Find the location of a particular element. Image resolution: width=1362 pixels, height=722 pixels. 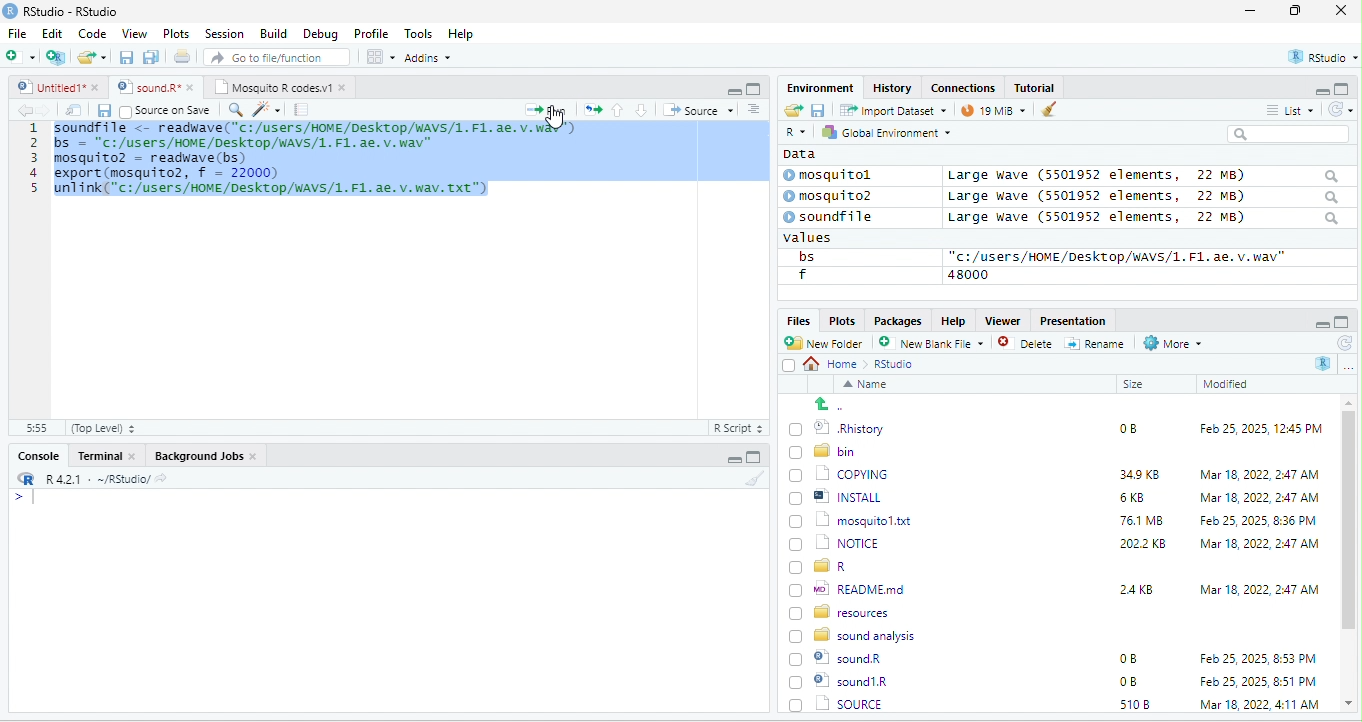

0B is located at coordinates (1127, 659).